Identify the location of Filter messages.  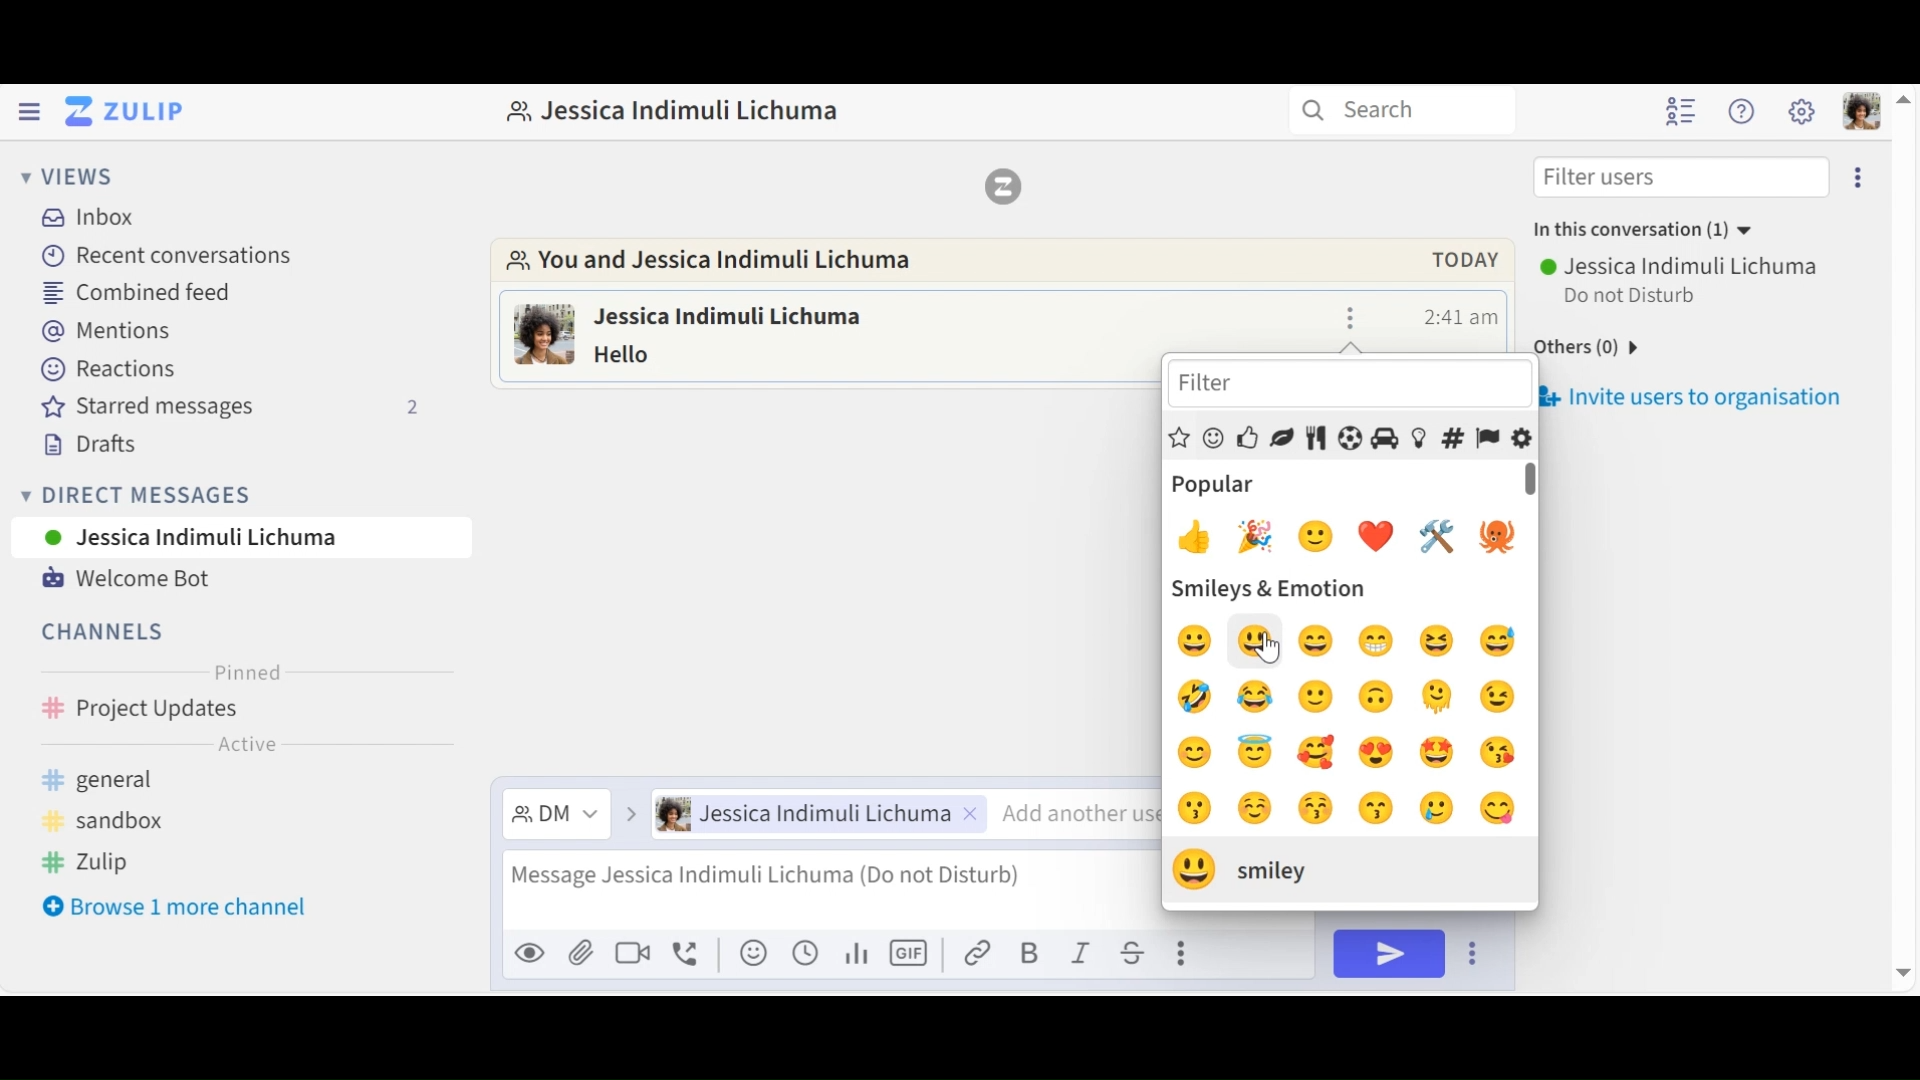
(555, 816).